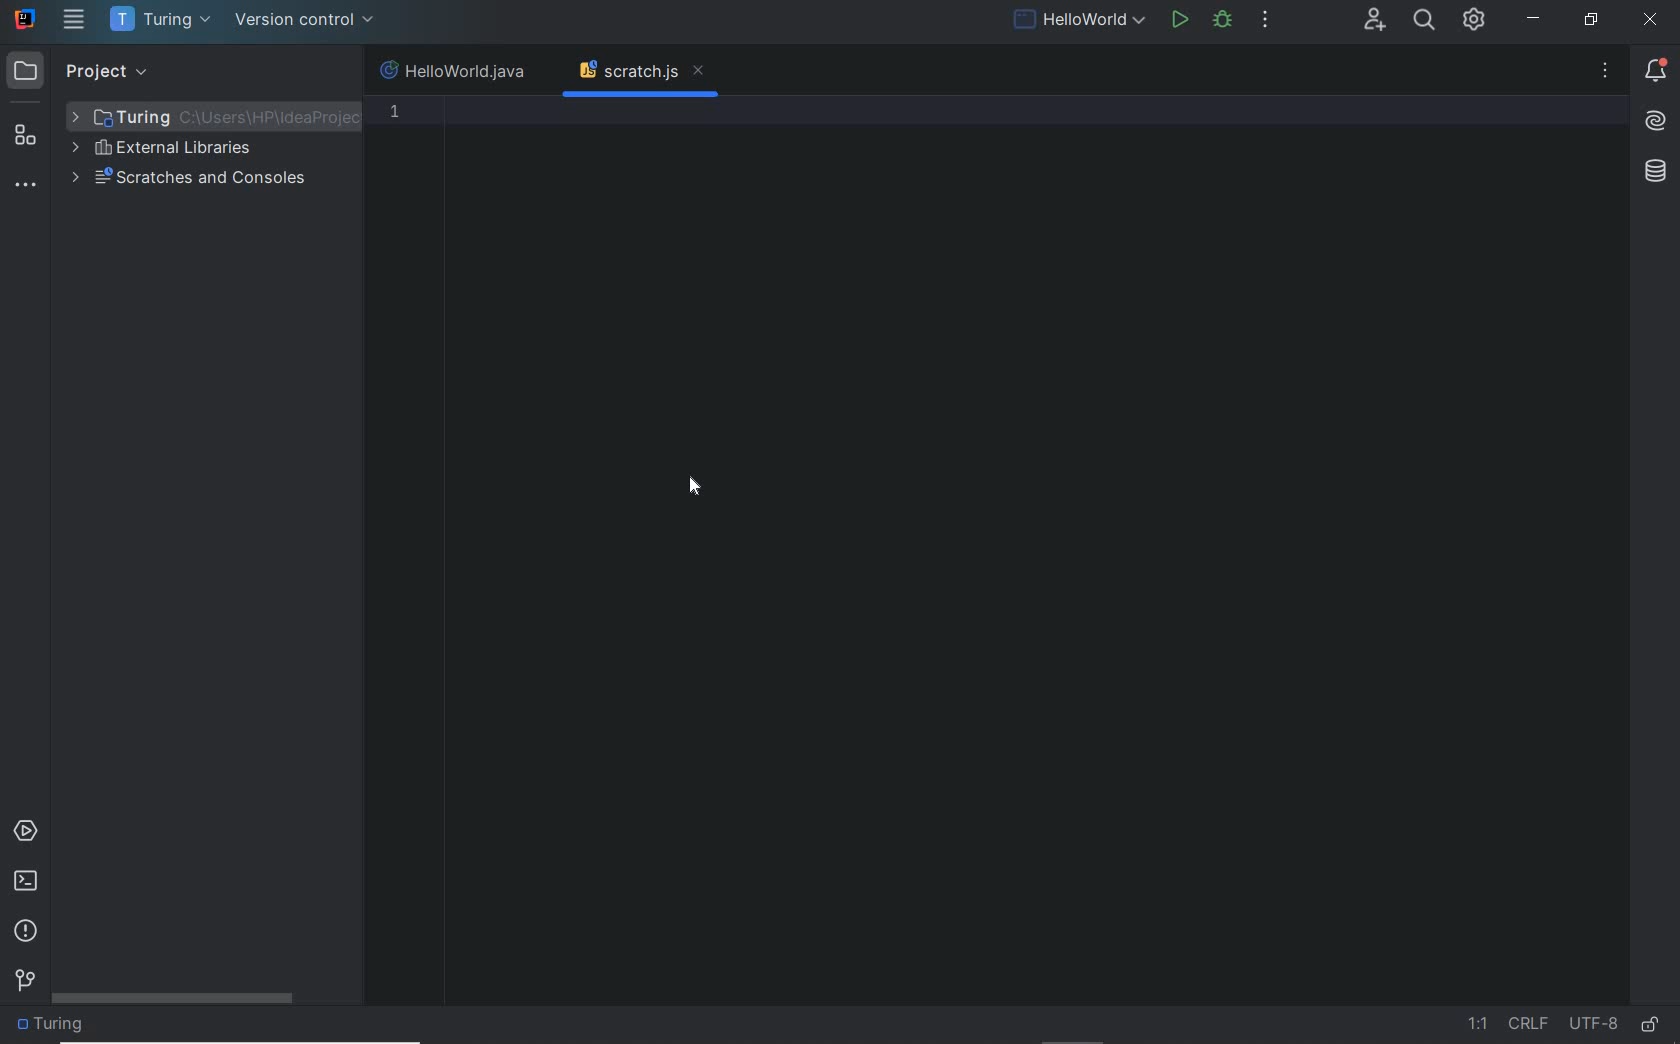 This screenshot has height=1044, width=1680. Describe the element at coordinates (627, 72) in the screenshot. I see `scratch` at that location.